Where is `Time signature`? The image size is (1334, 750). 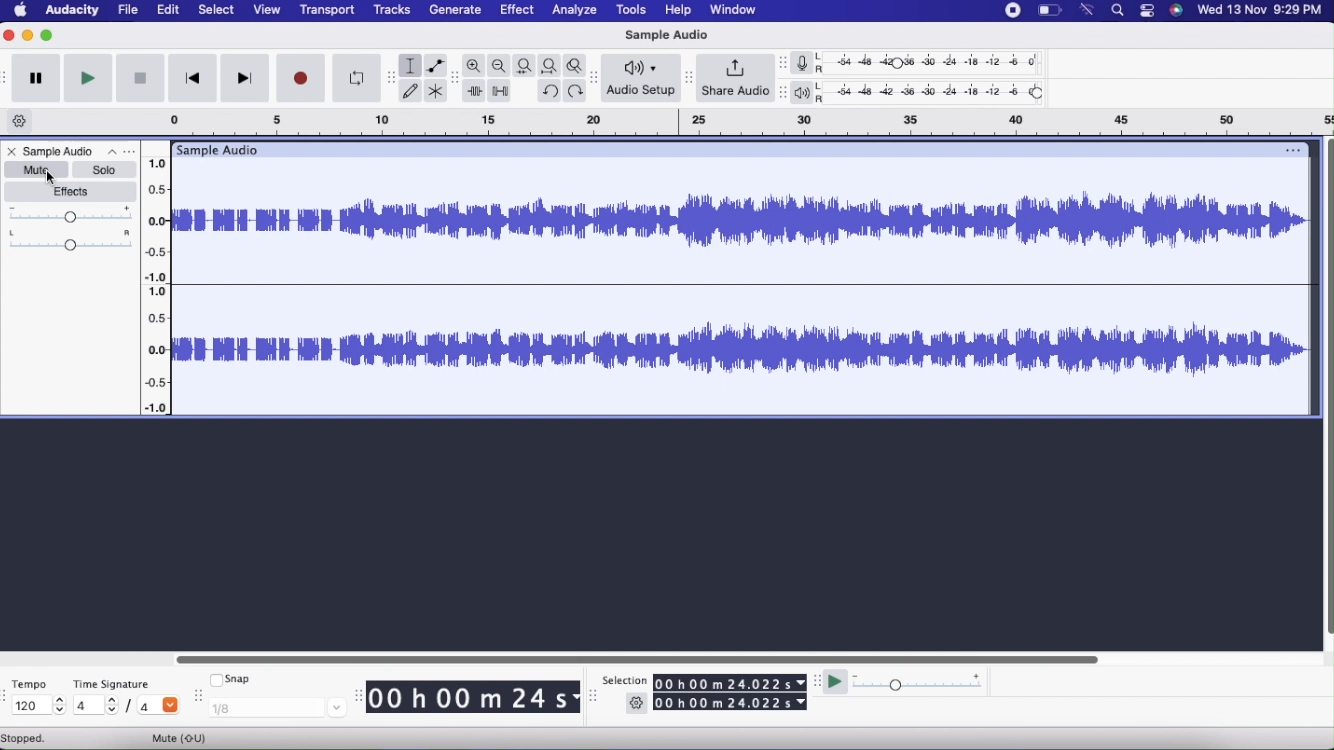
Time signature is located at coordinates (112, 684).